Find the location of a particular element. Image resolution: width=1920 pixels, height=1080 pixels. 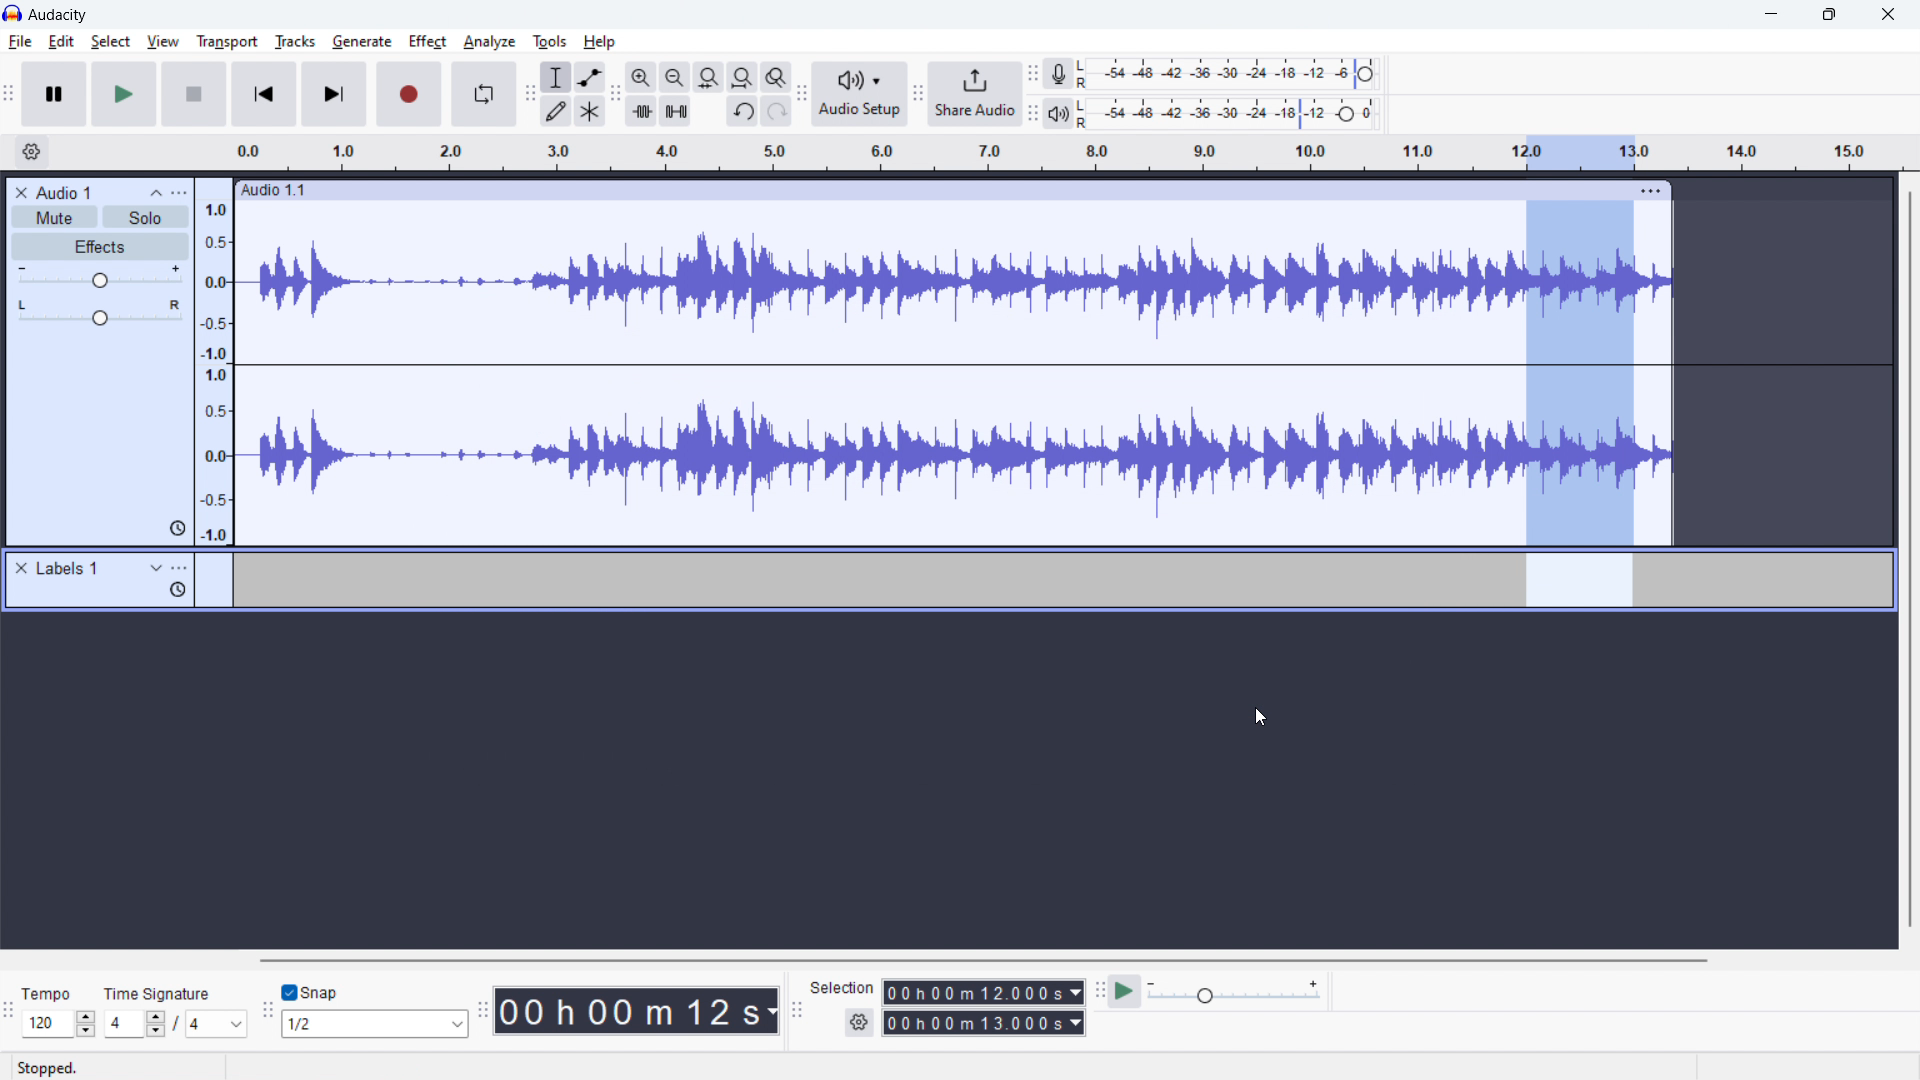

set tempo is located at coordinates (59, 1024).